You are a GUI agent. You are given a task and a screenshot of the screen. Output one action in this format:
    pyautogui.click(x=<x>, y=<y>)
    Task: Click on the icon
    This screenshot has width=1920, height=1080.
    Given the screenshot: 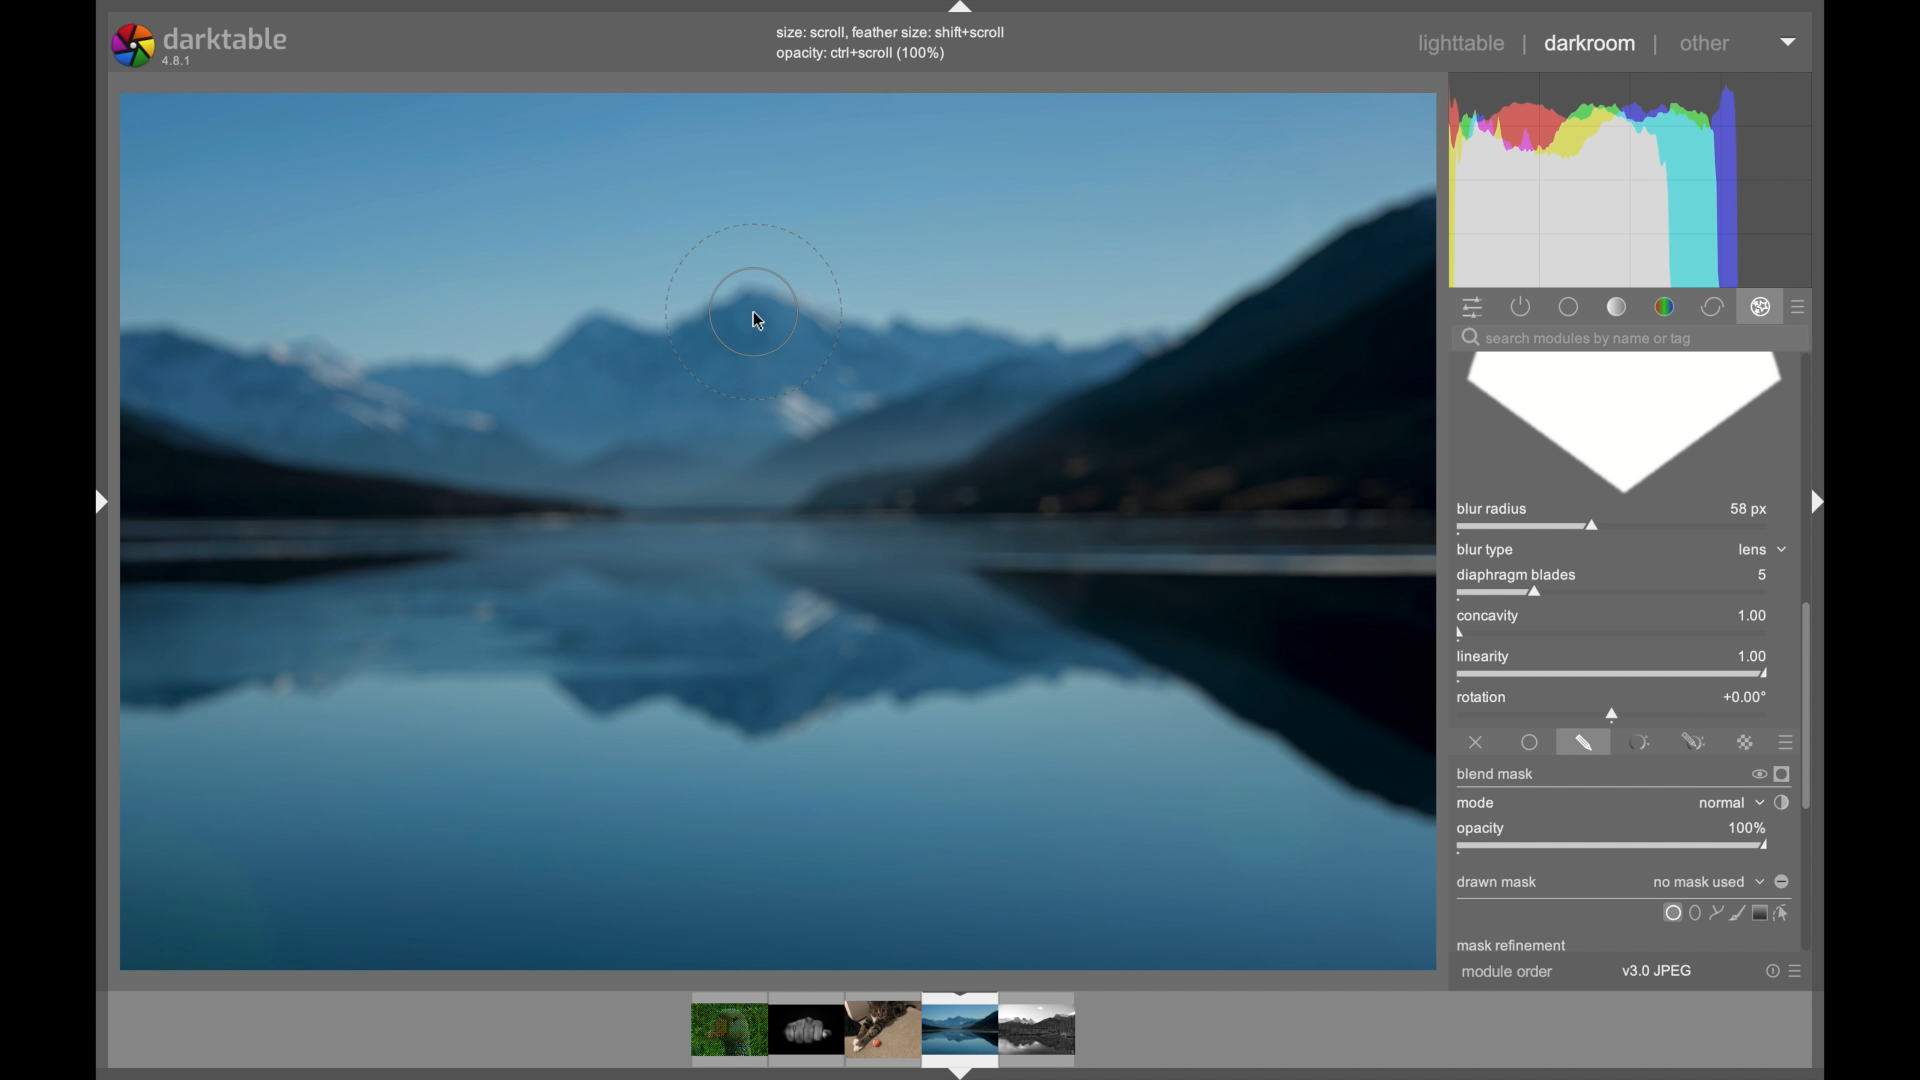 What is the action you would take?
    pyautogui.click(x=1734, y=913)
    